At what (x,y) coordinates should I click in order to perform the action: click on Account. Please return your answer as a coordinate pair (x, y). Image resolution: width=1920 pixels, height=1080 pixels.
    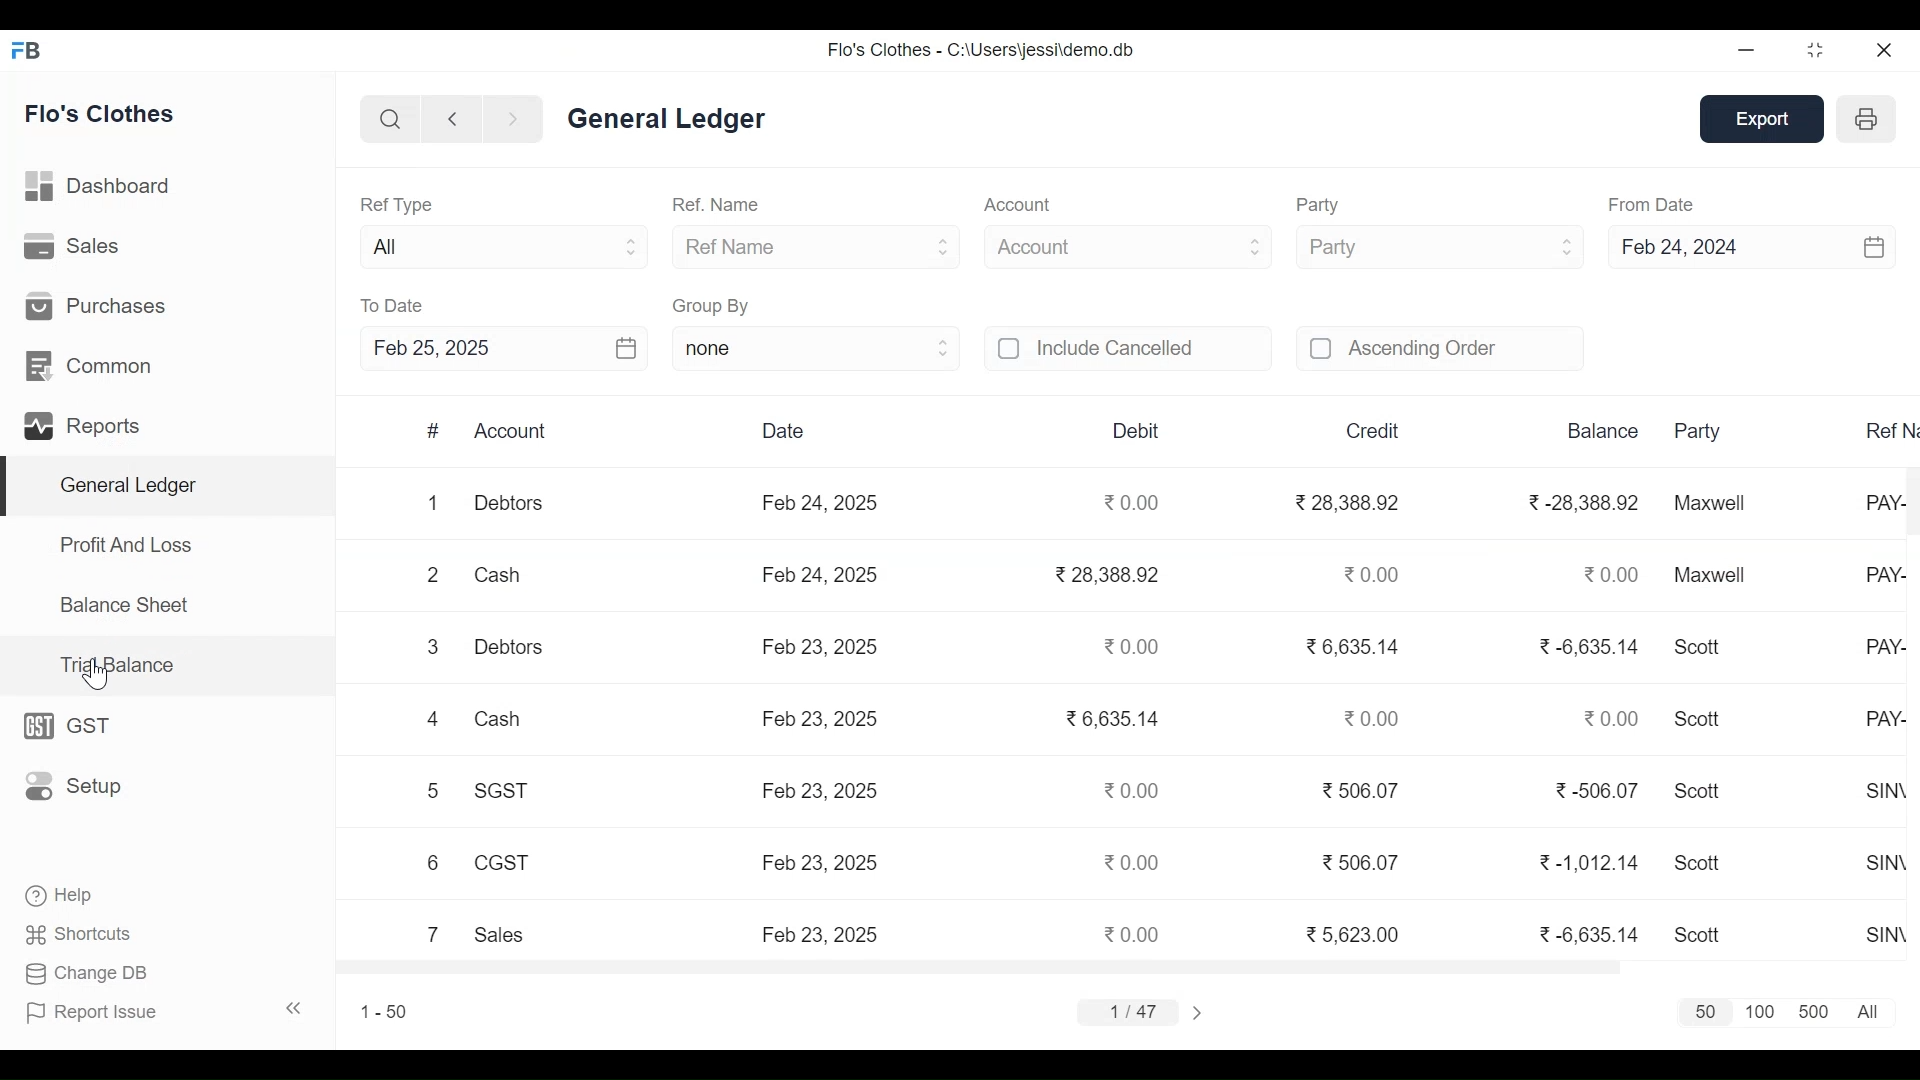
    Looking at the image, I should click on (516, 431).